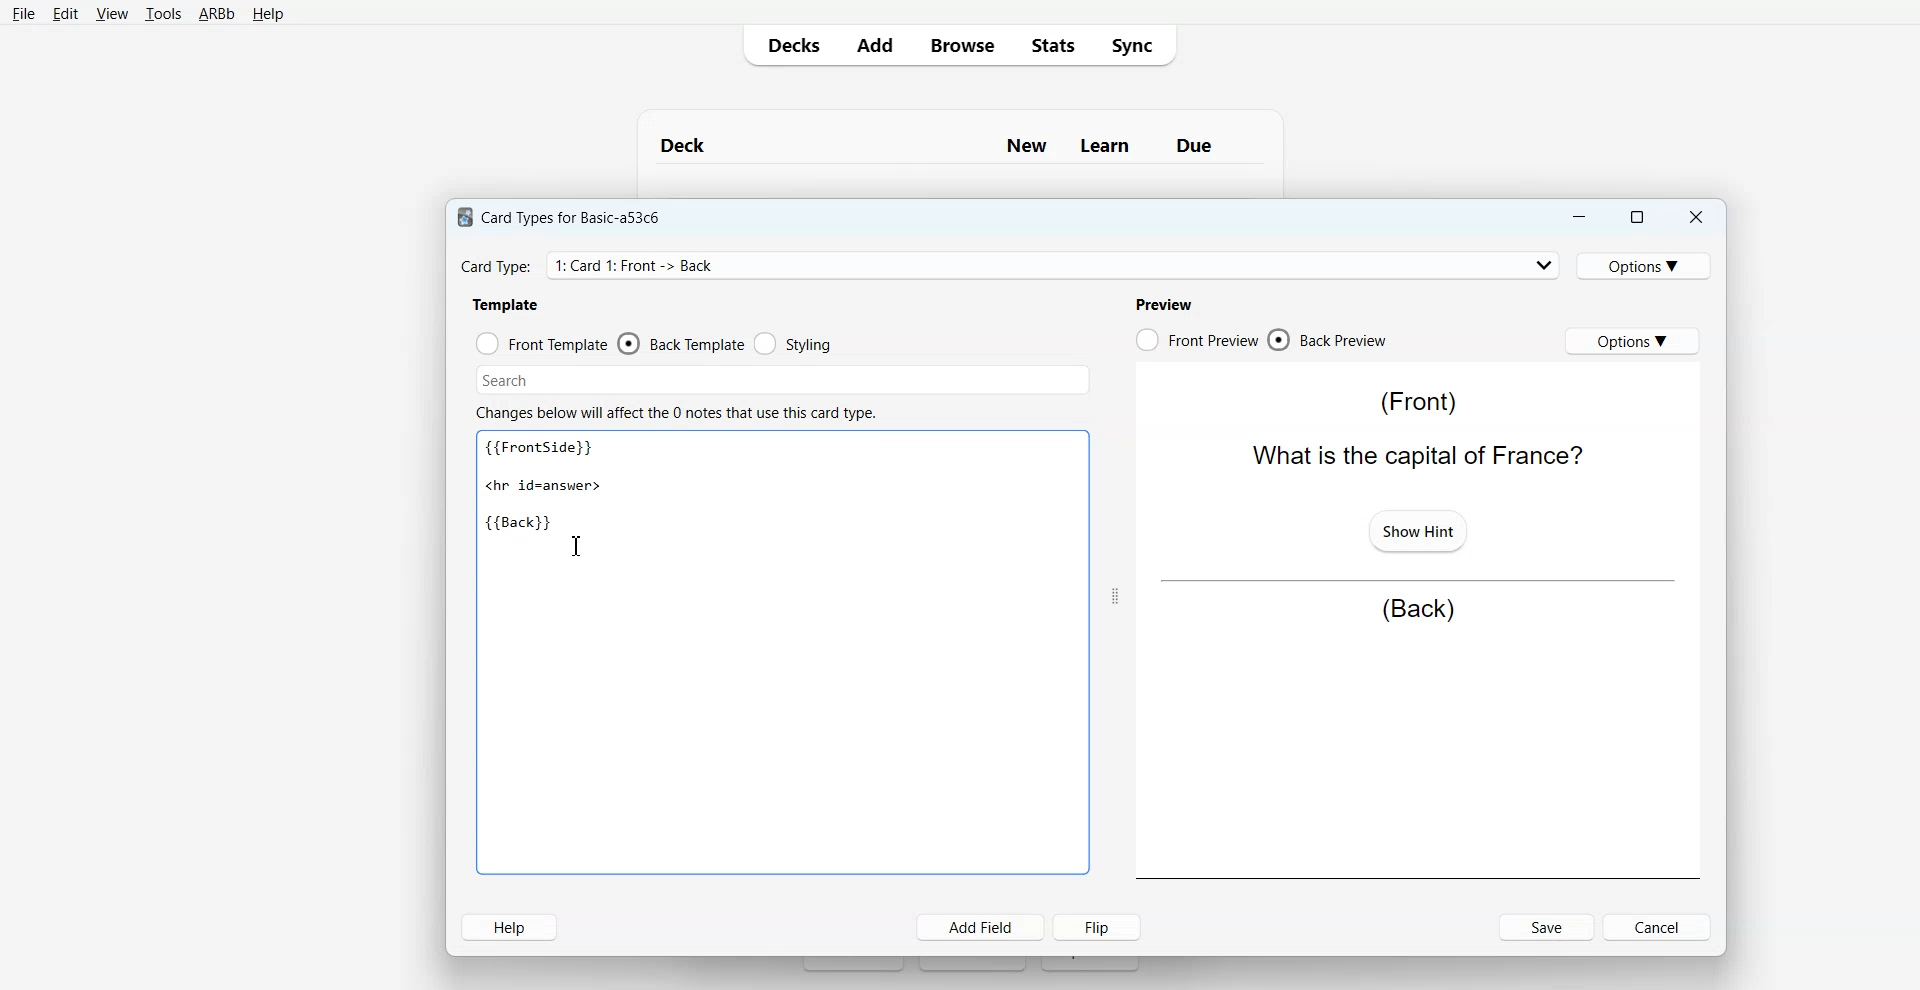 Image resolution: width=1920 pixels, height=990 pixels. I want to click on Front Preview, so click(1196, 340).